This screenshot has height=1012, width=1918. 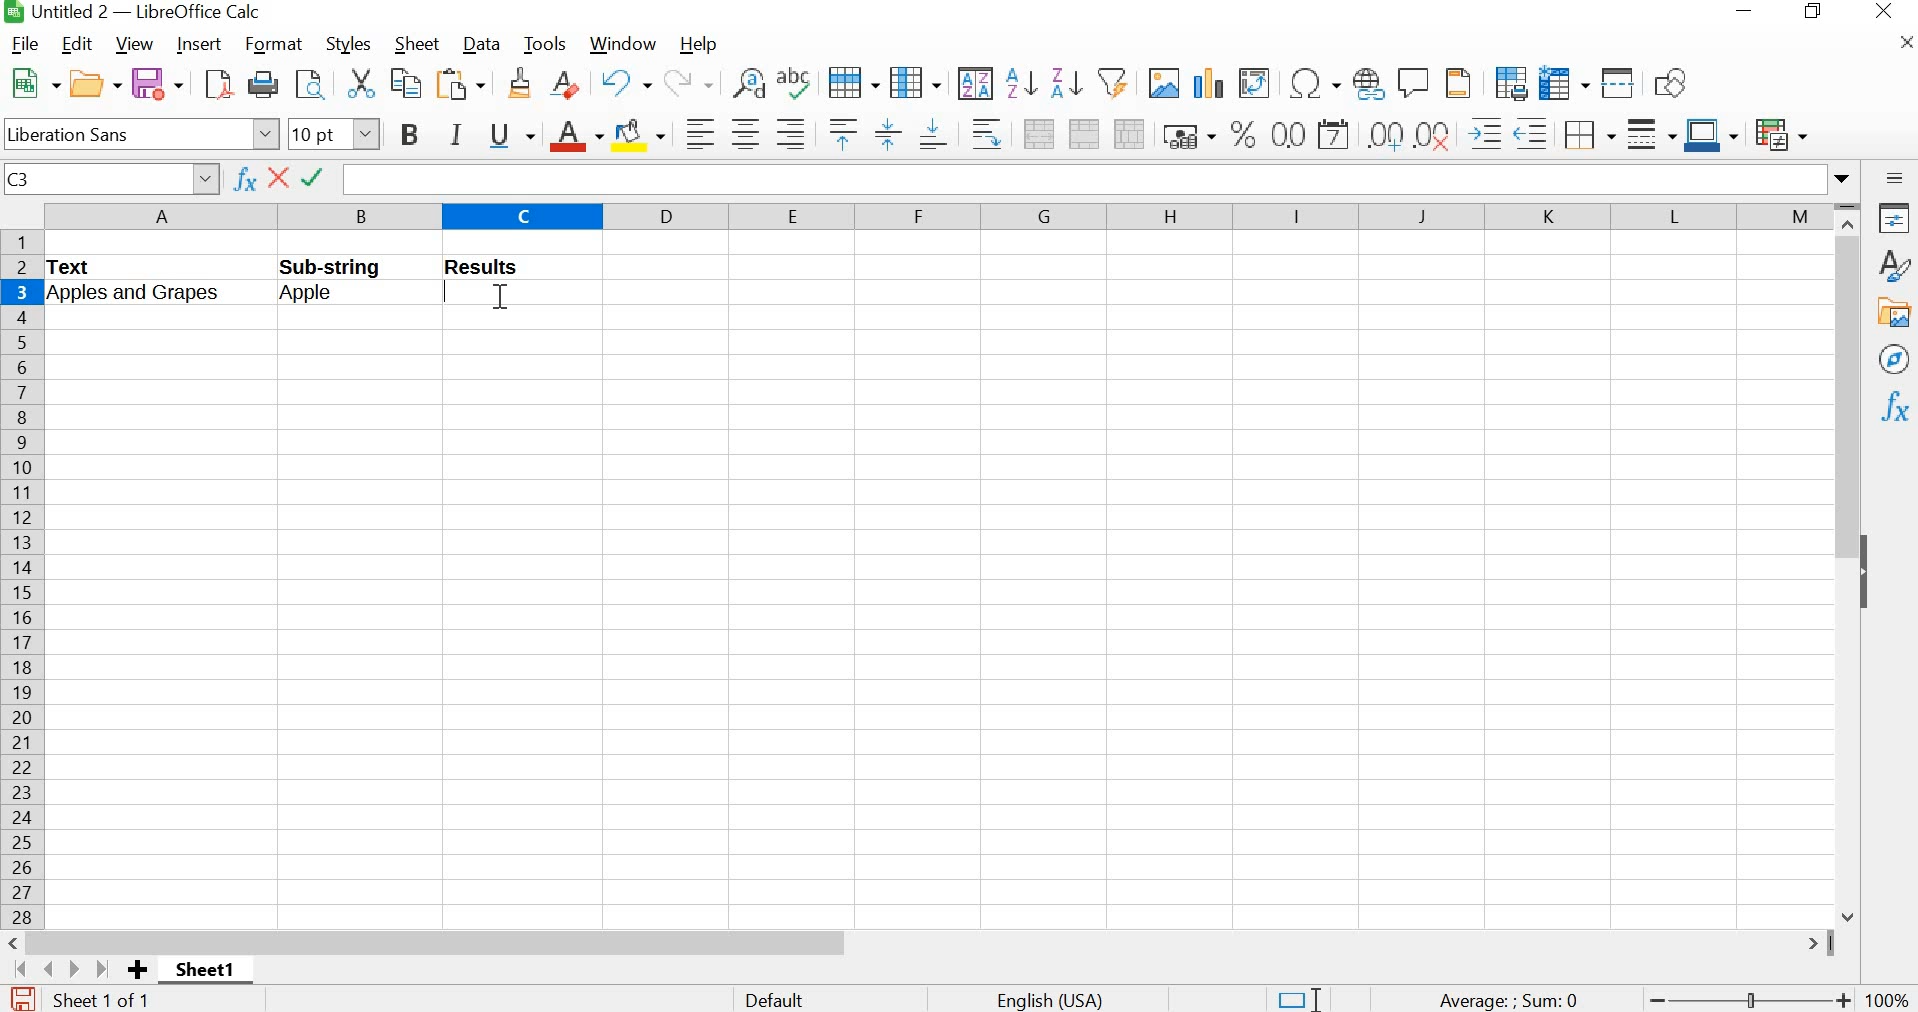 What do you see at coordinates (281, 178) in the screenshot?
I see `cancel formula` at bounding box center [281, 178].